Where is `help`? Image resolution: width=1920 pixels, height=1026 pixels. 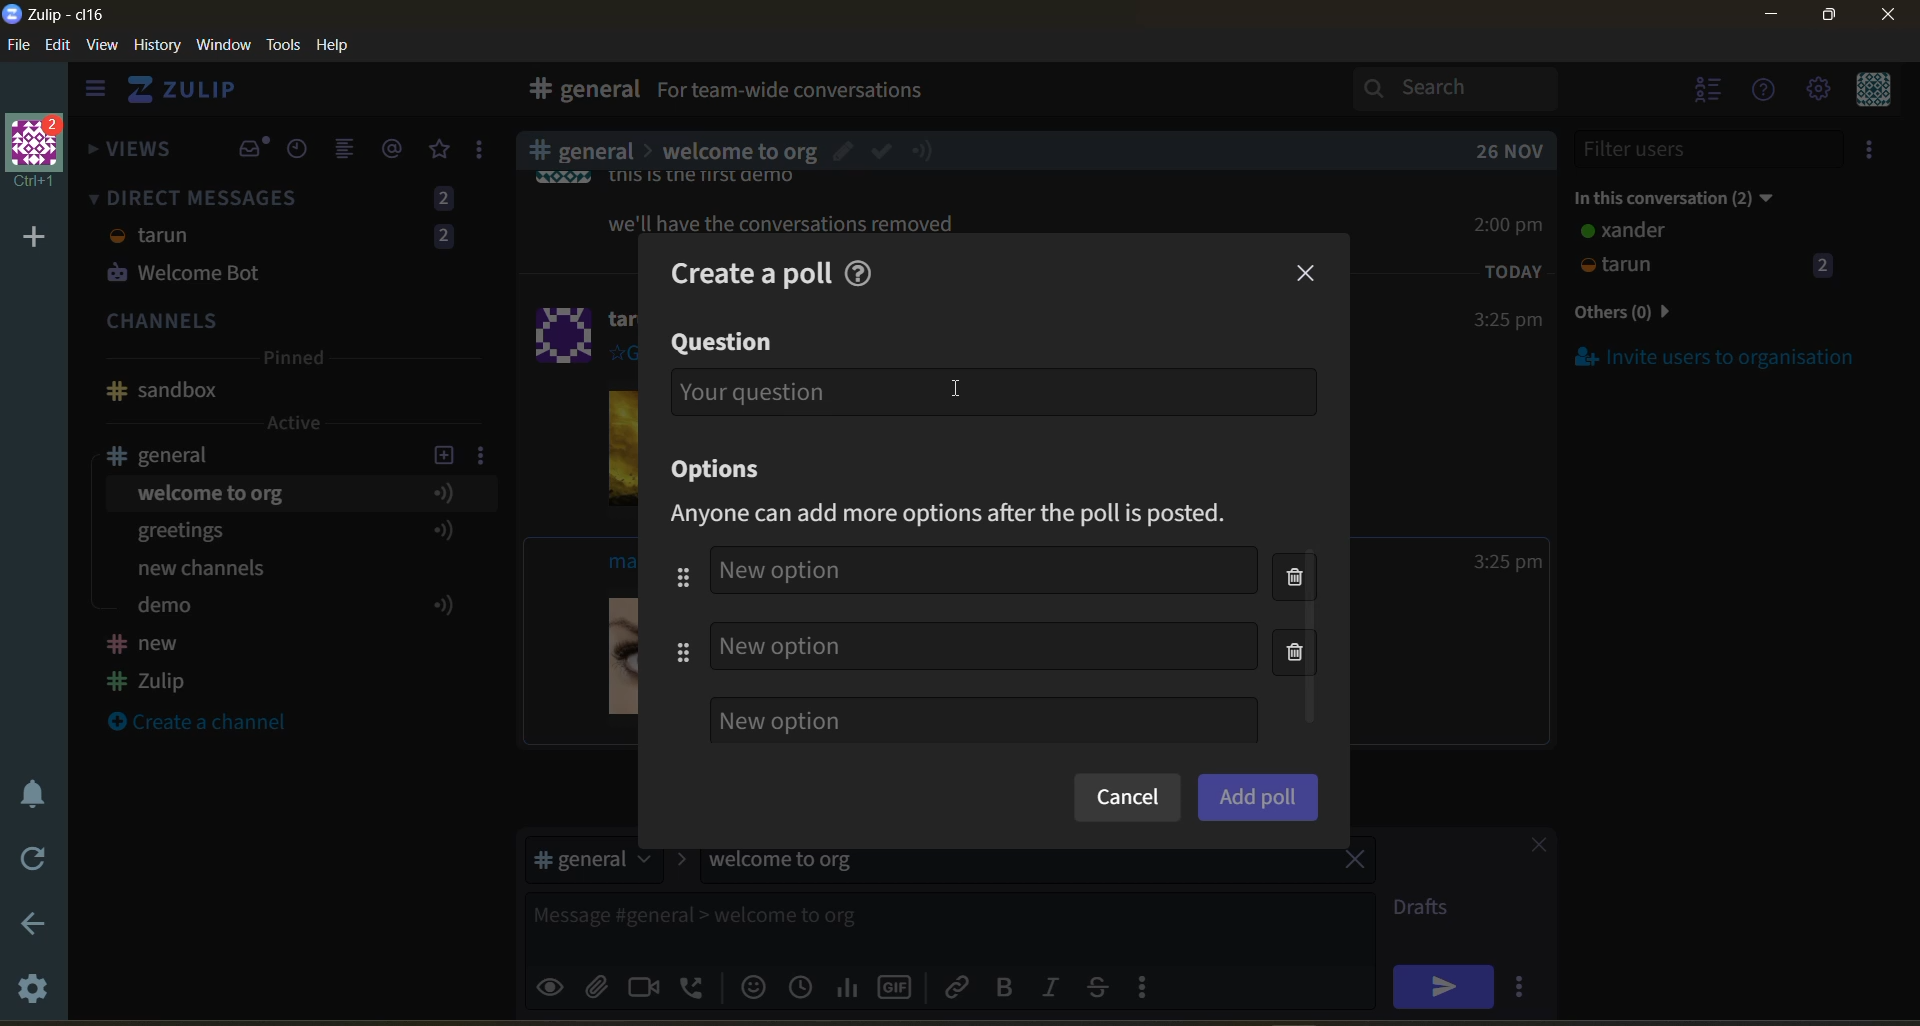 help is located at coordinates (340, 46).